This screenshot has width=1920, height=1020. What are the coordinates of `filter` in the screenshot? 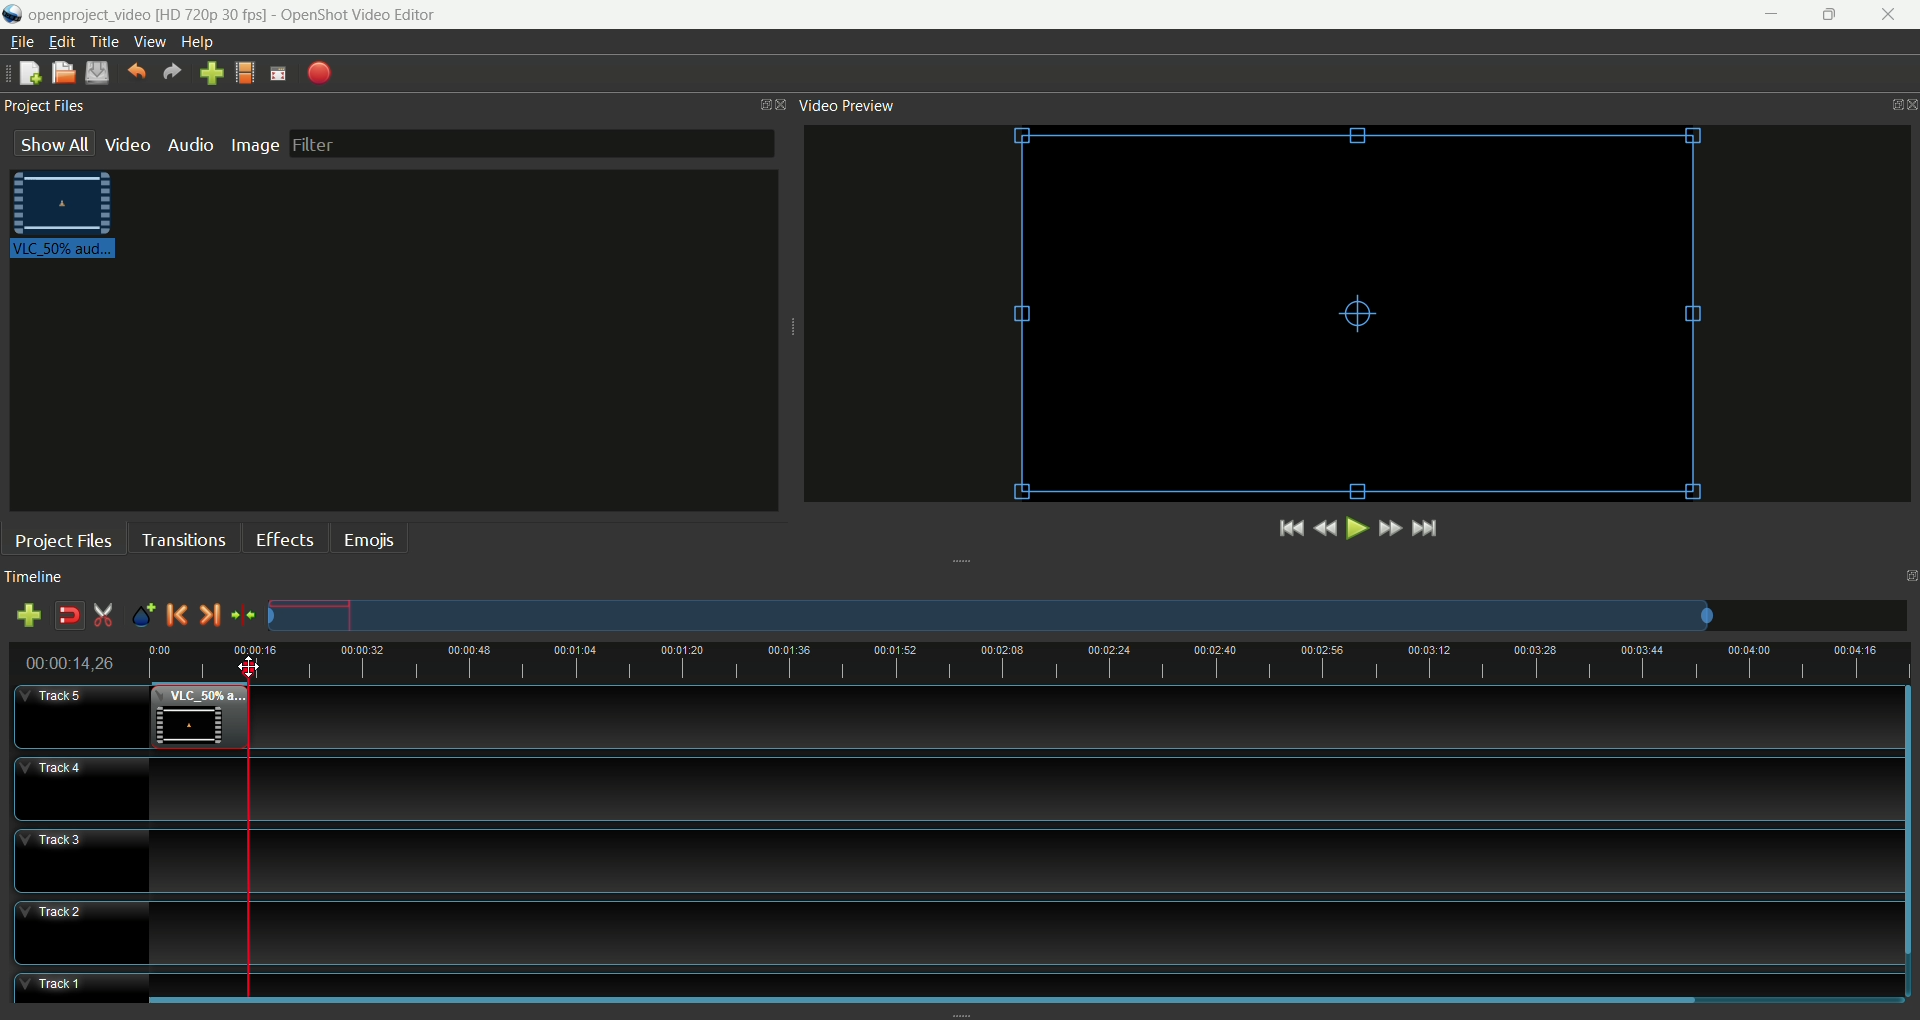 It's located at (531, 143).